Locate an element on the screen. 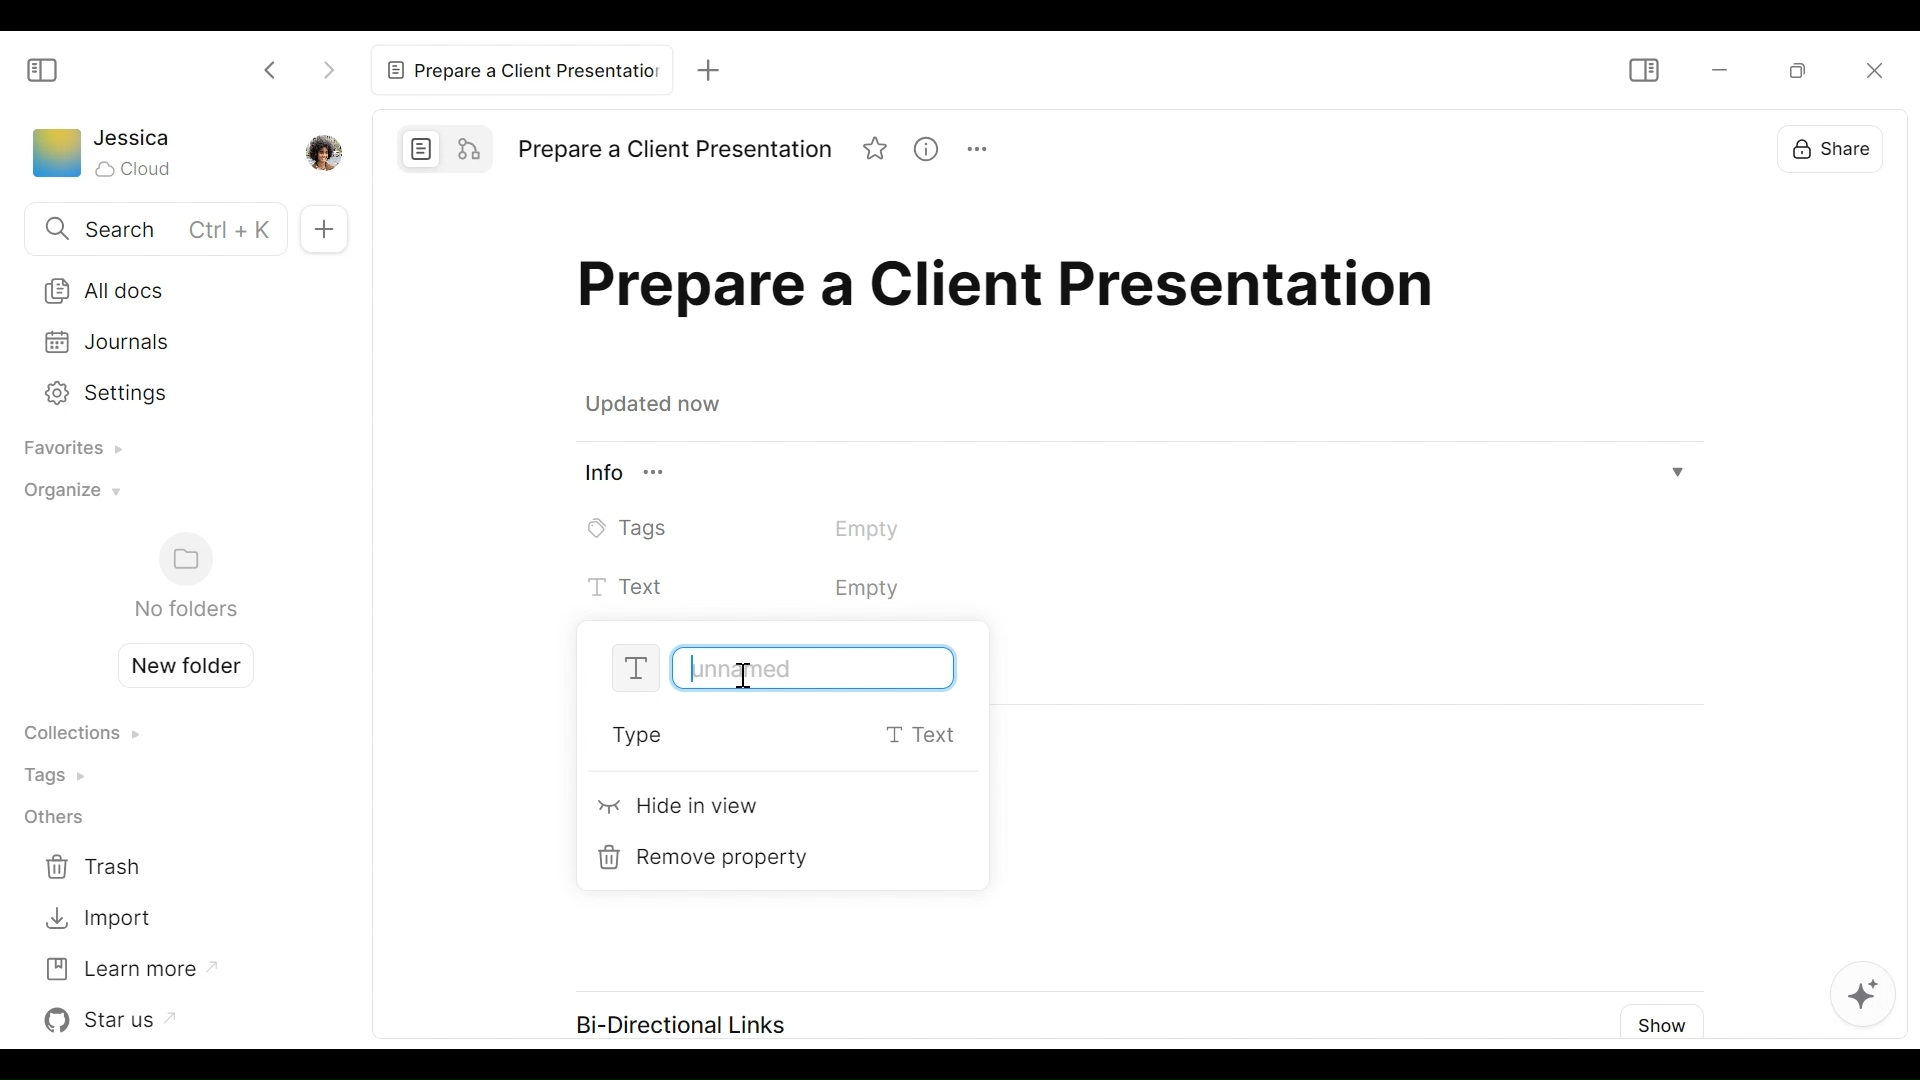 The height and width of the screenshot is (1080, 1920). Minimize is located at coordinates (1804, 73).